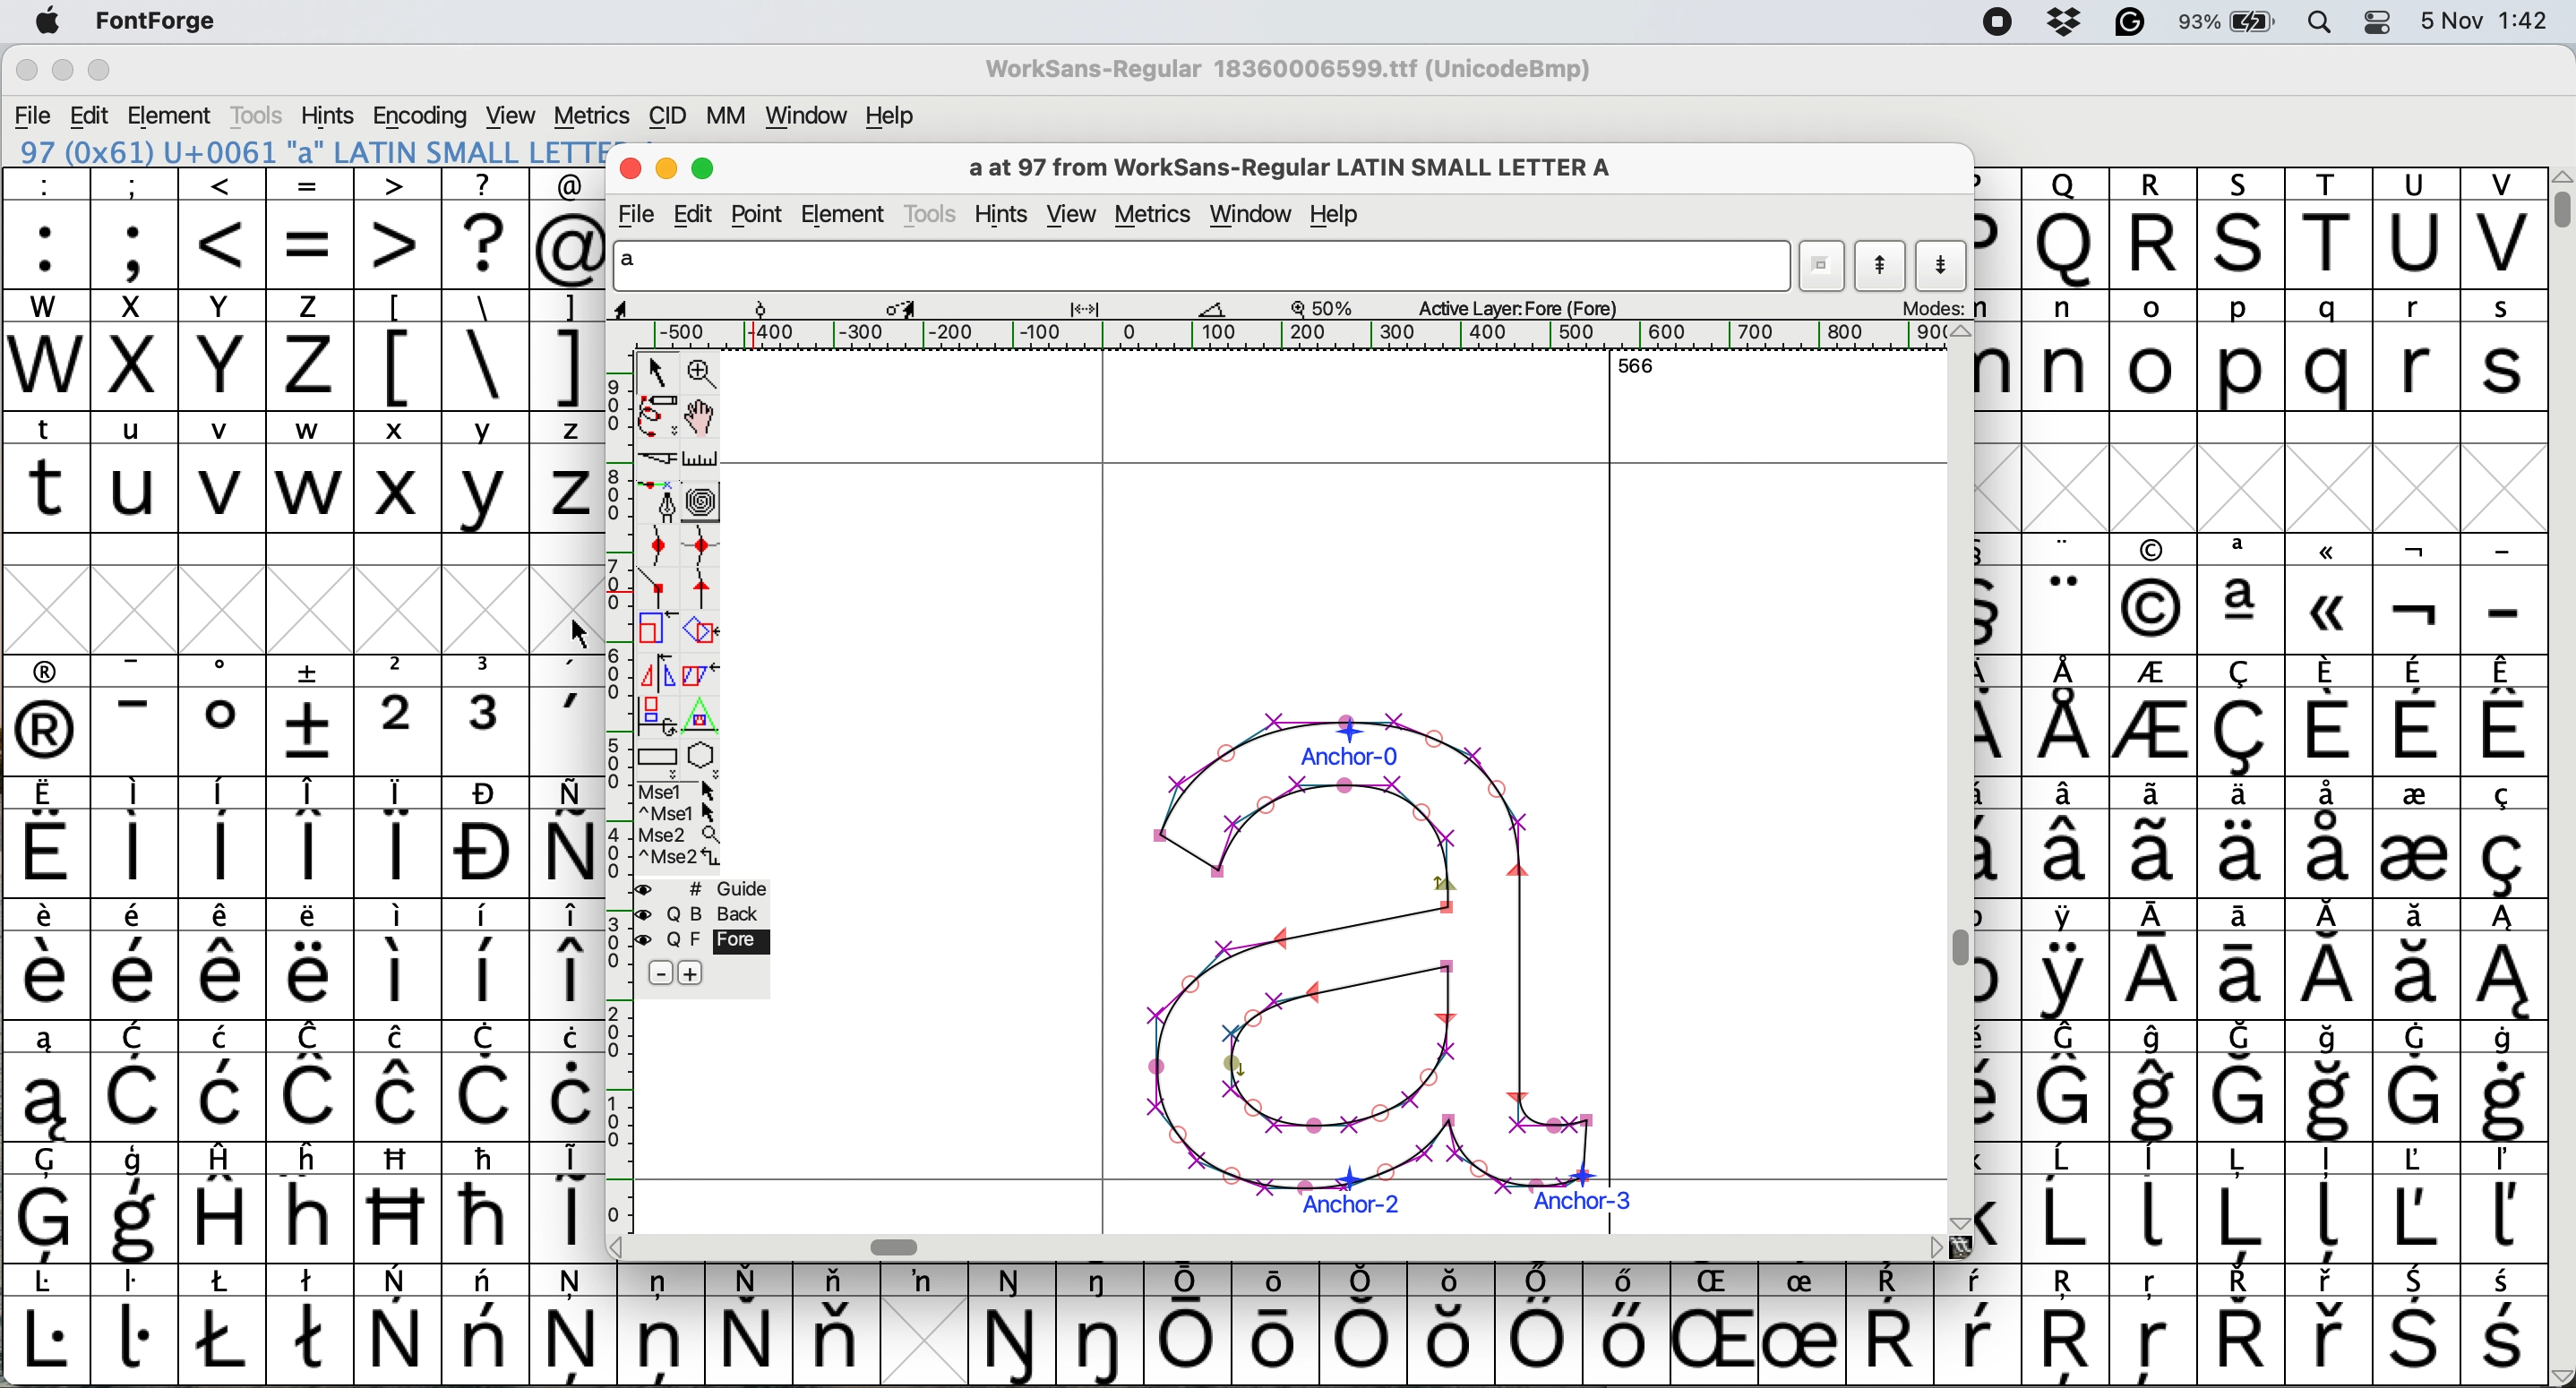 The width and height of the screenshot is (2576, 1388). I want to click on symbol, so click(2503, 1082).